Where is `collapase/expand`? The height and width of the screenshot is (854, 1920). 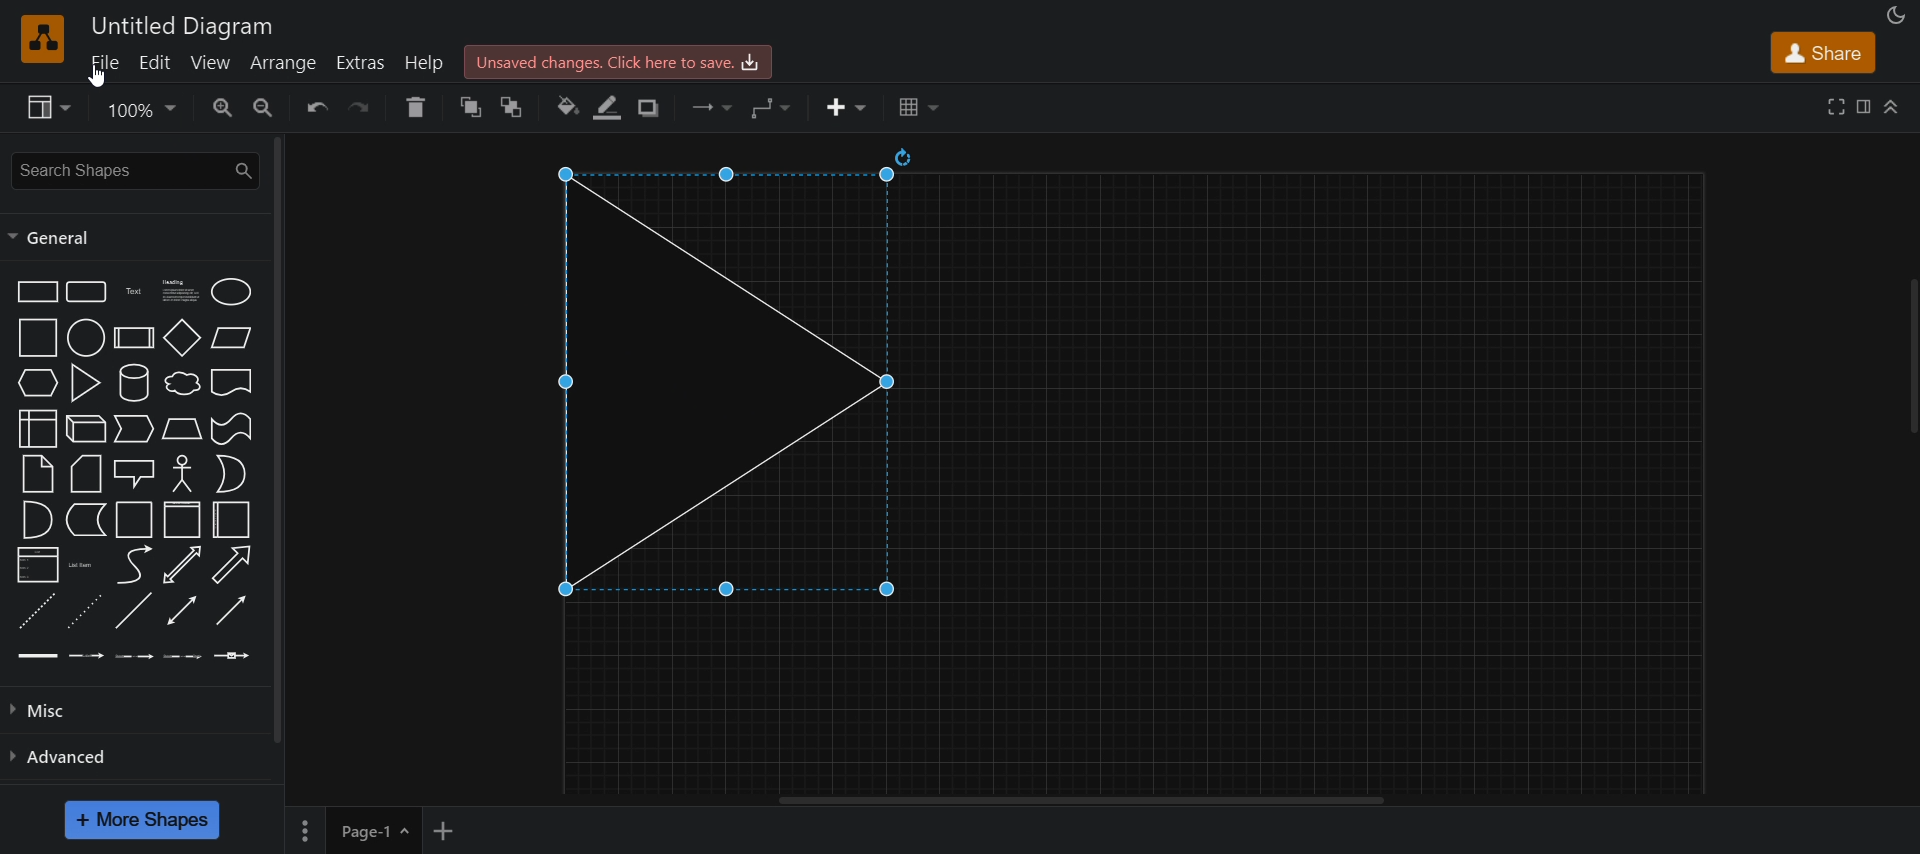
collapase/expand is located at coordinates (1890, 109).